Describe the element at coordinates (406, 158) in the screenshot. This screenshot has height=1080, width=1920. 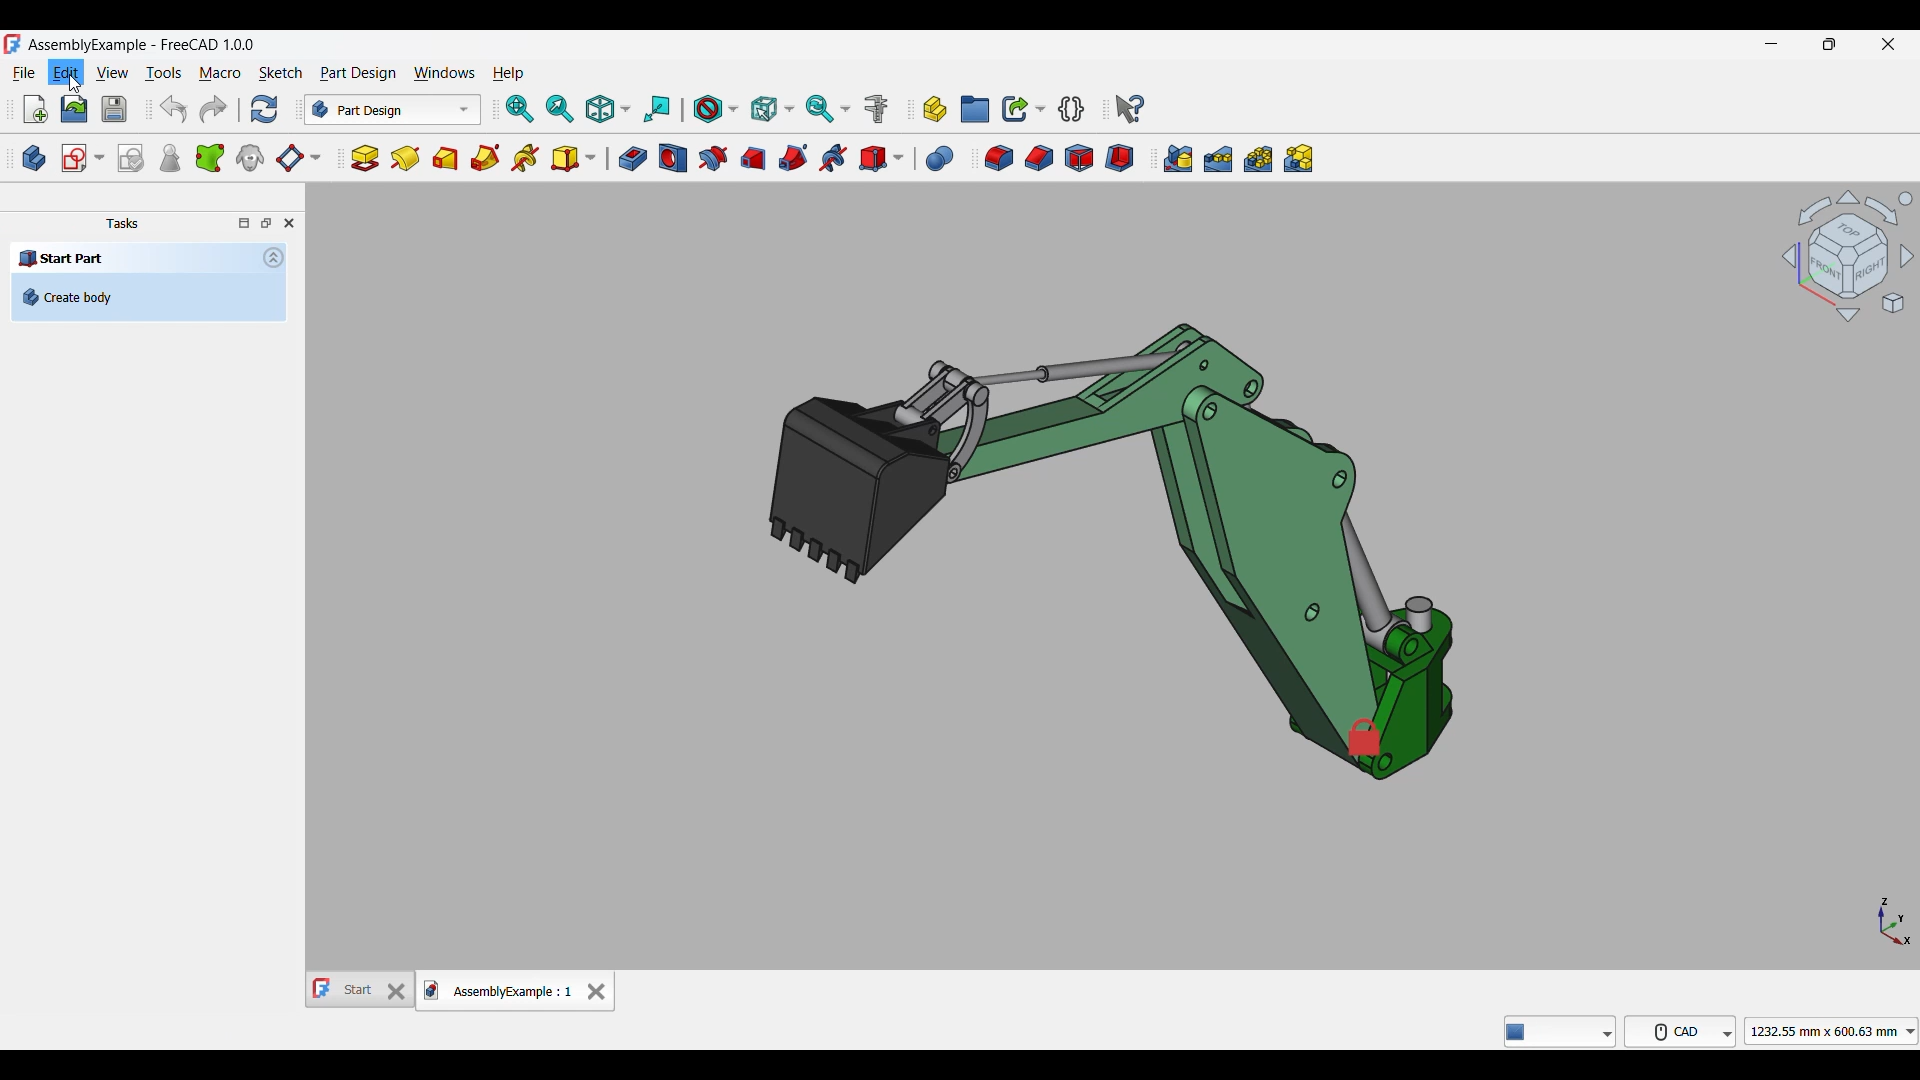
I see `Revolution` at that location.